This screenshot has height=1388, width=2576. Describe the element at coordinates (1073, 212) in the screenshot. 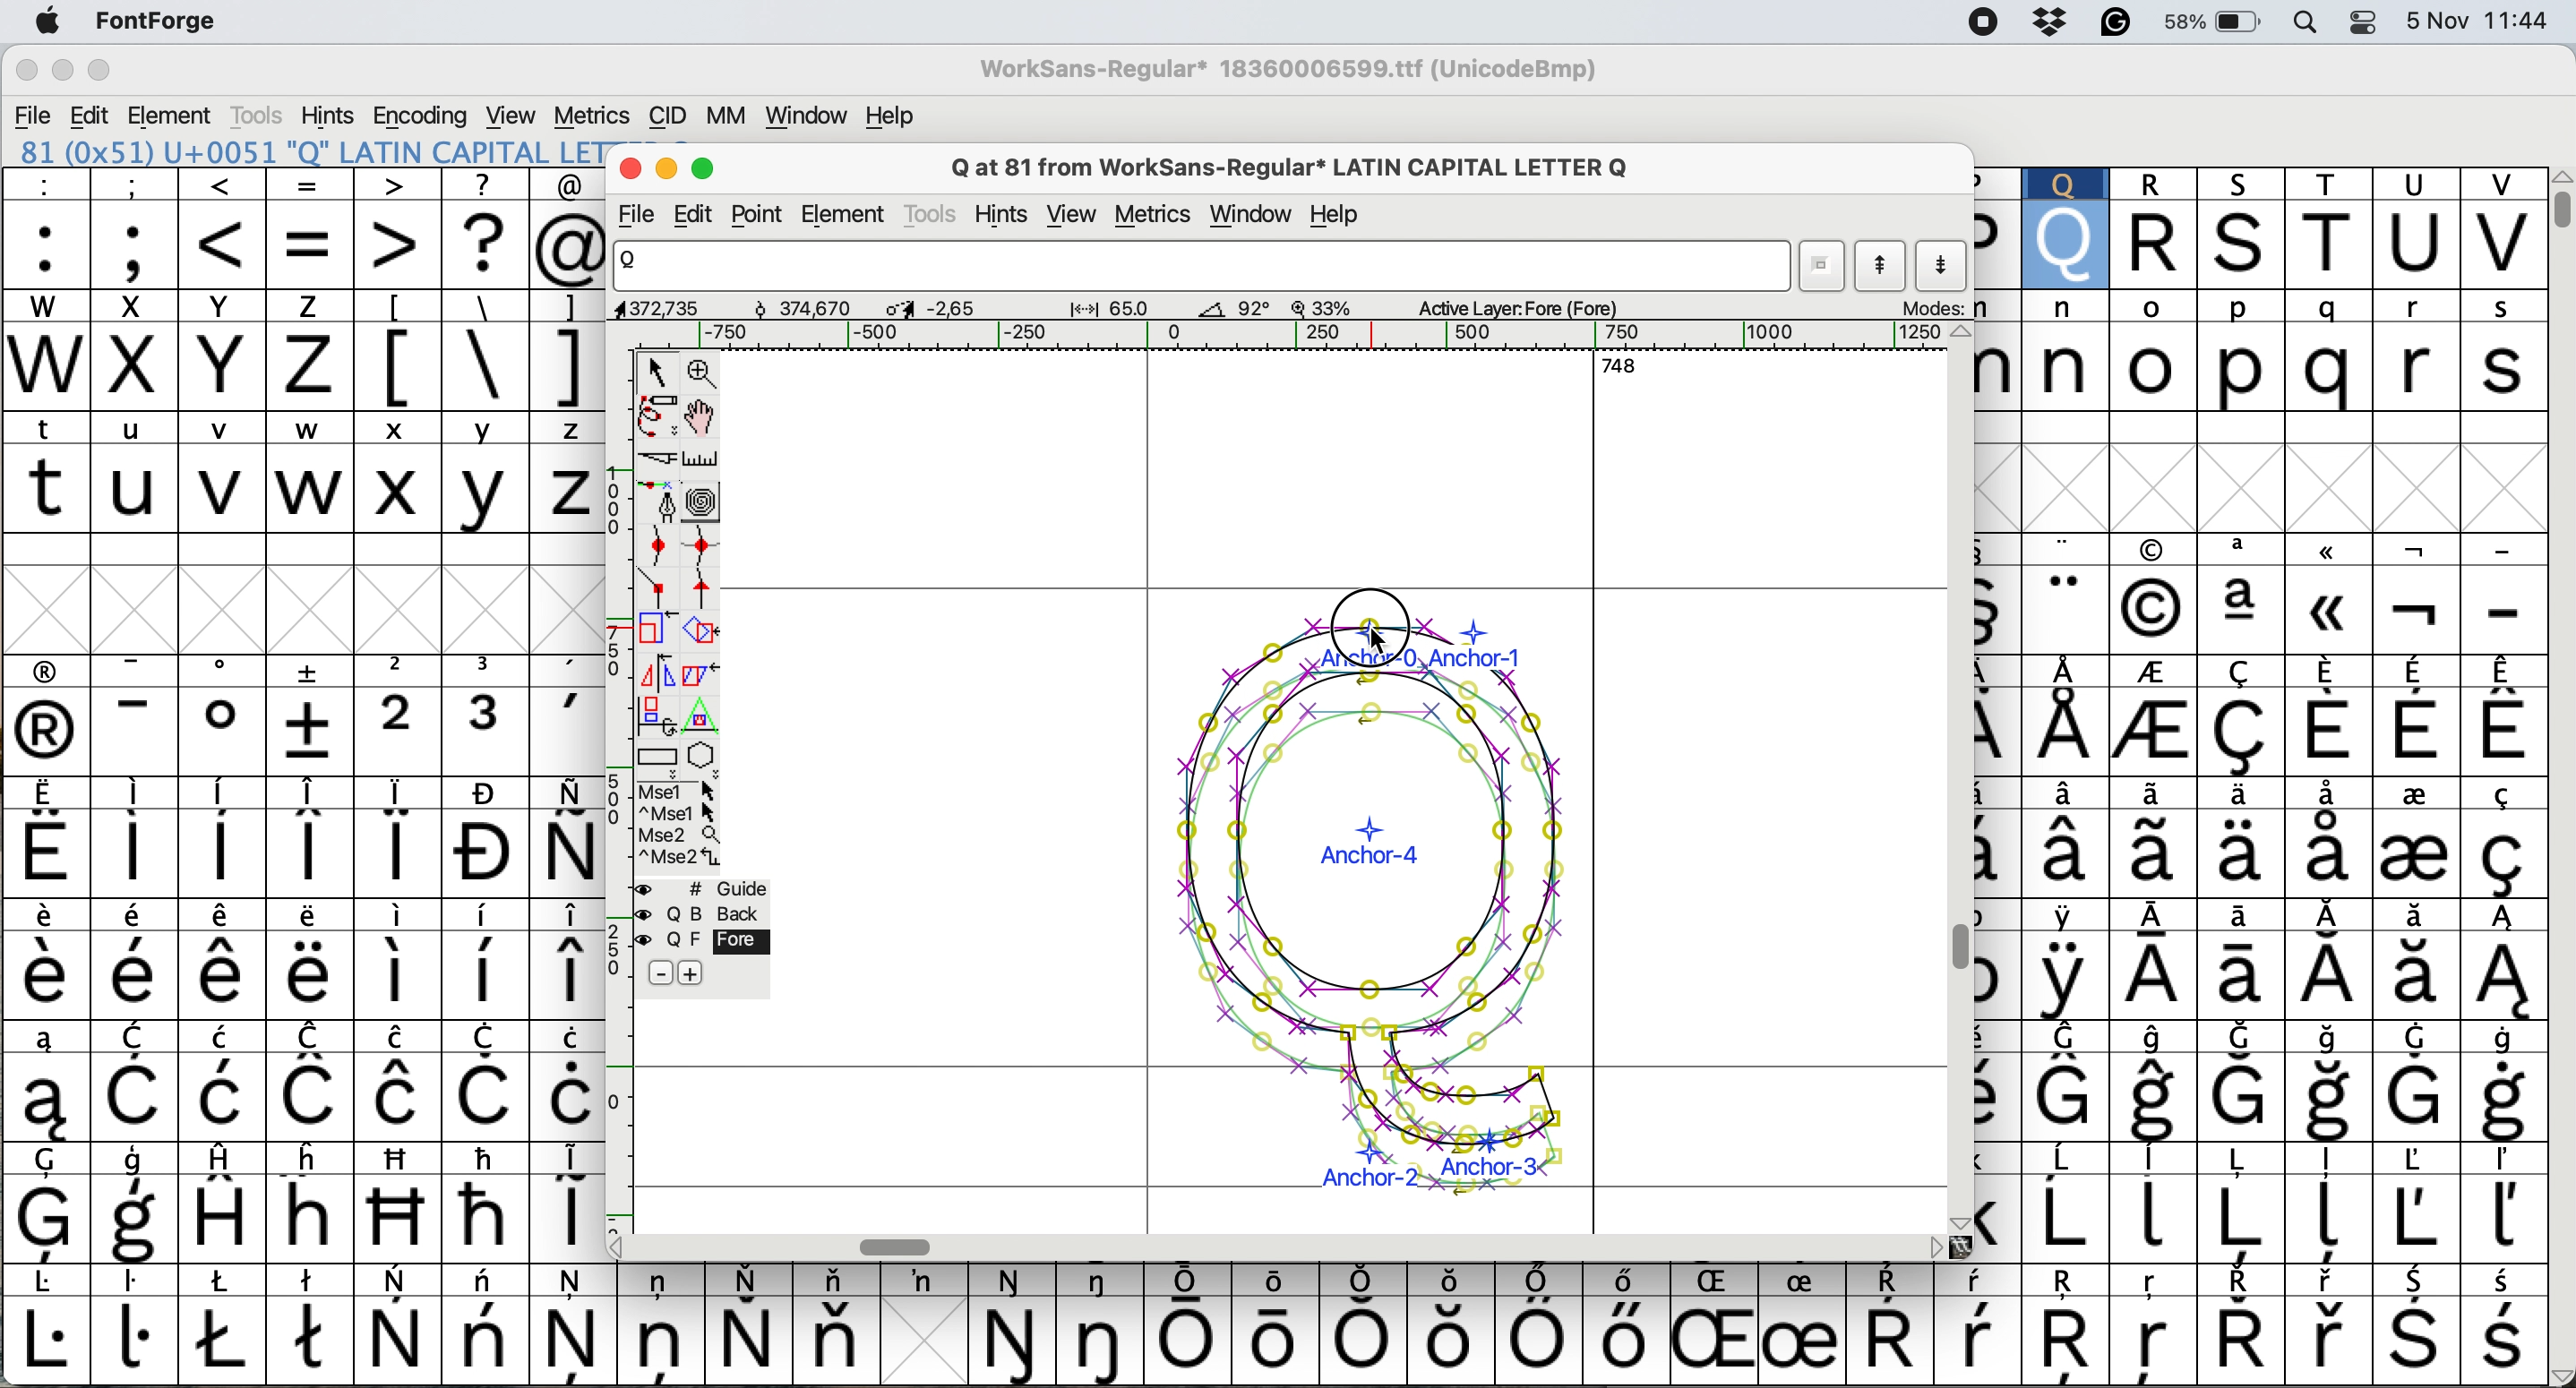

I see `view` at that location.